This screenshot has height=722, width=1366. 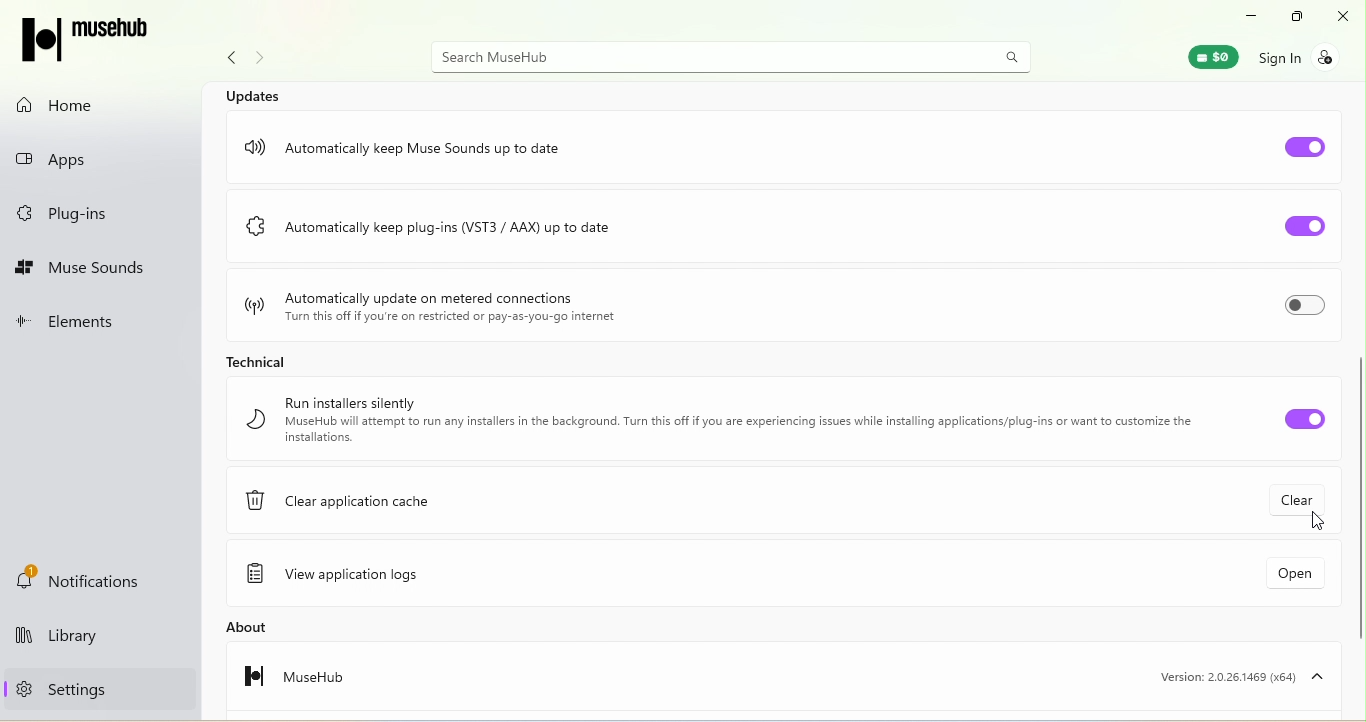 What do you see at coordinates (482, 232) in the screenshot?
I see `Automatically keep plug-ins (VST3-AAX)) up to date` at bounding box center [482, 232].